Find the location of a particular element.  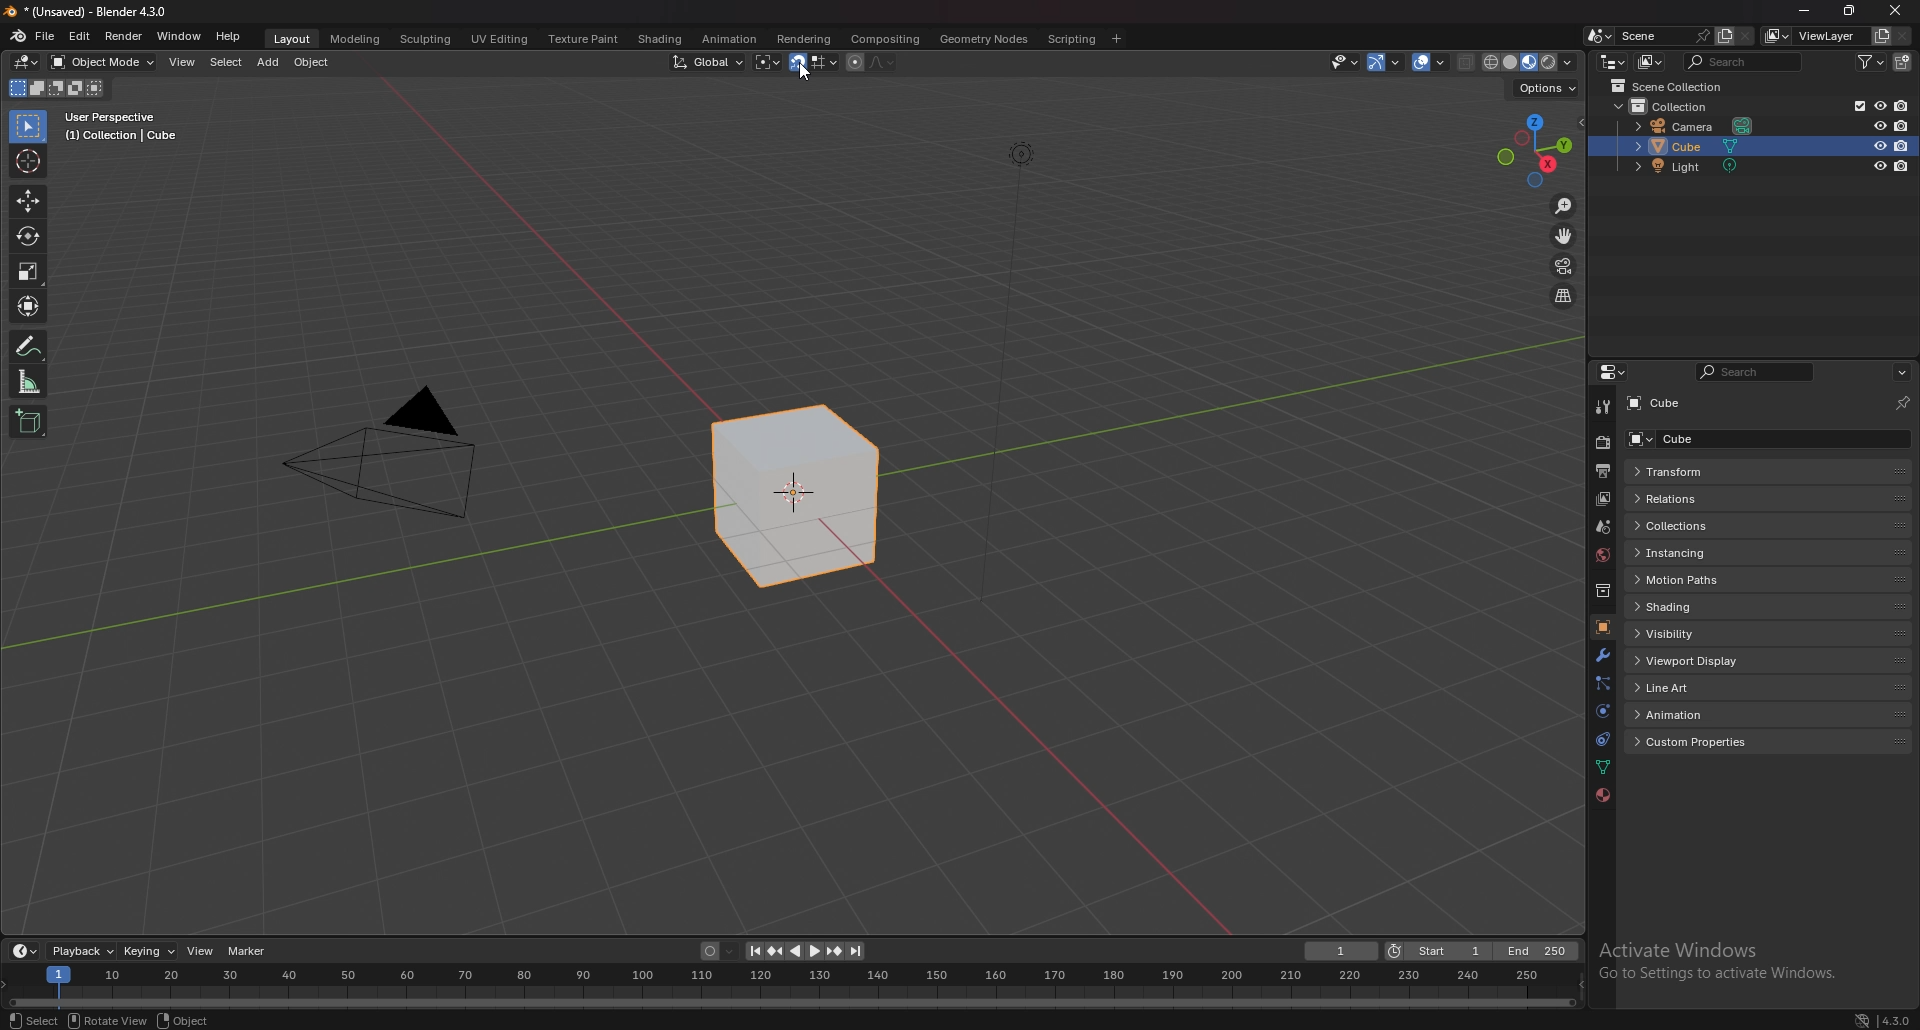

texture paint is located at coordinates (583, 38).